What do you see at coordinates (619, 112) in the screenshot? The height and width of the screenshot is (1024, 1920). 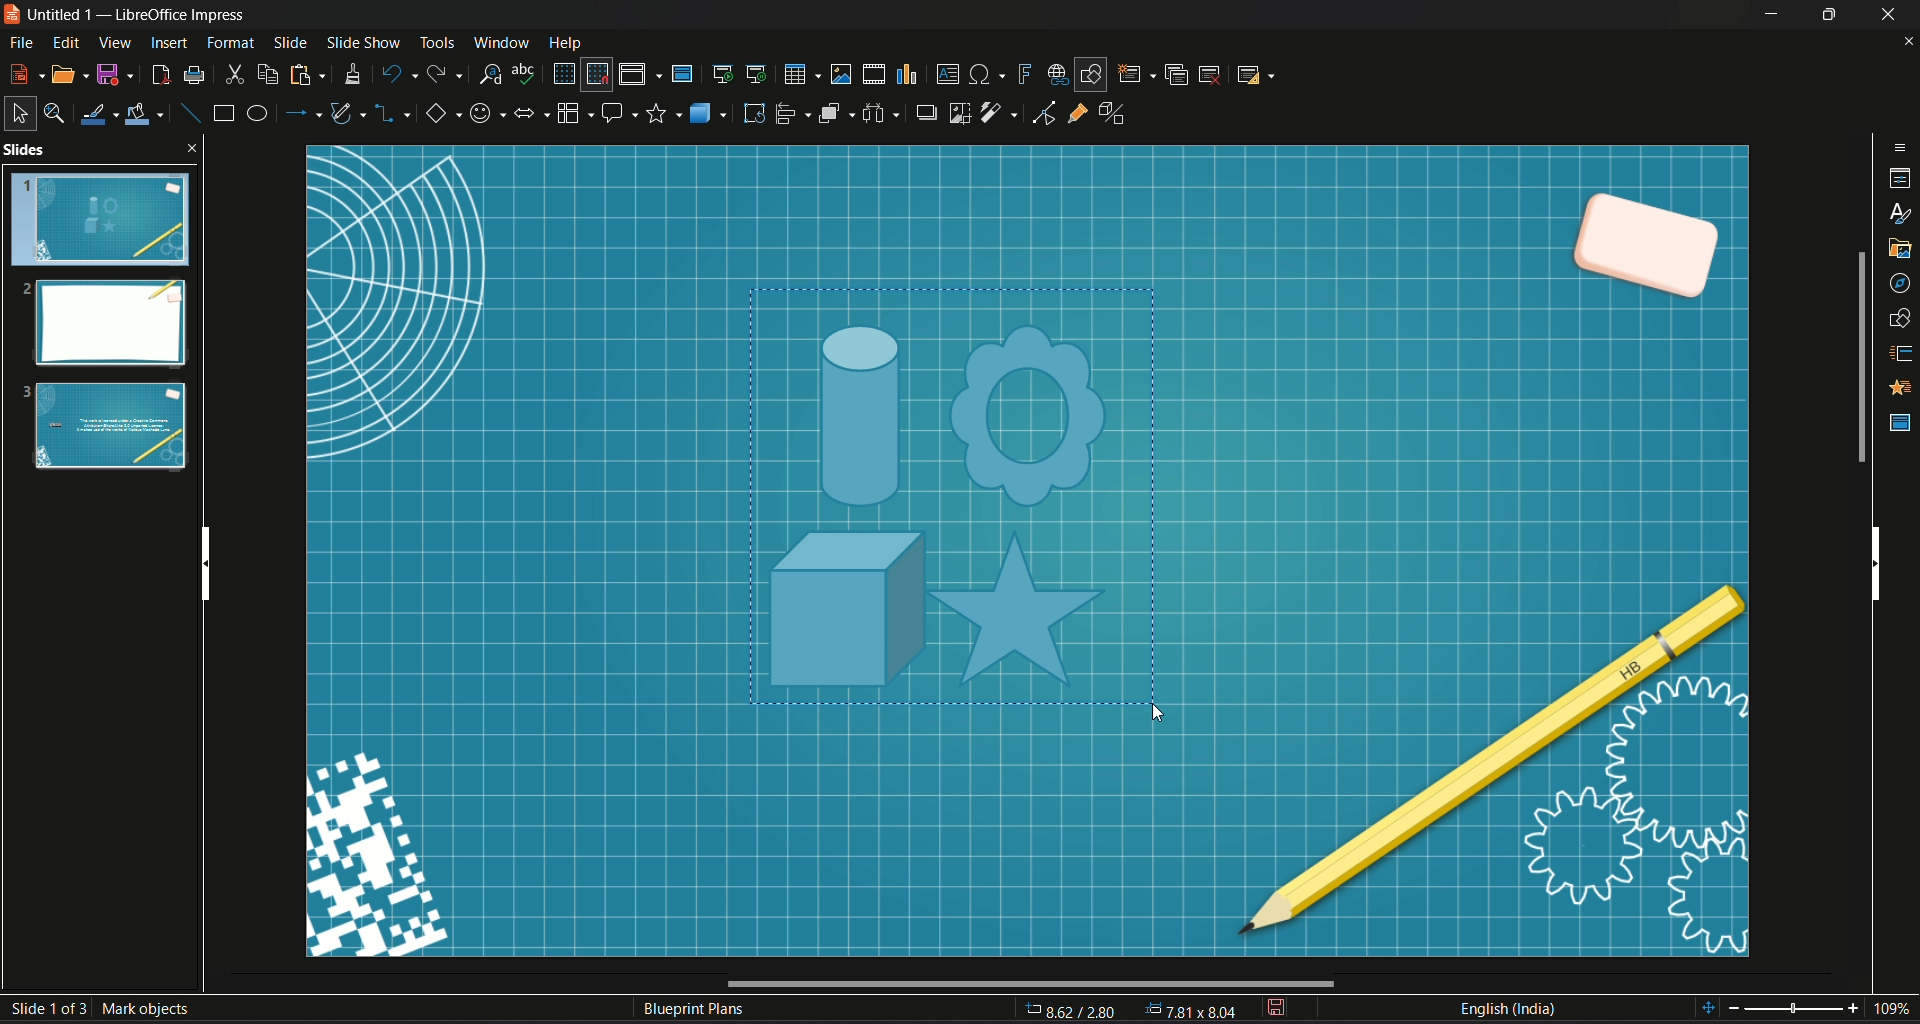 I see `callout share` at bounding box center [619, 112].